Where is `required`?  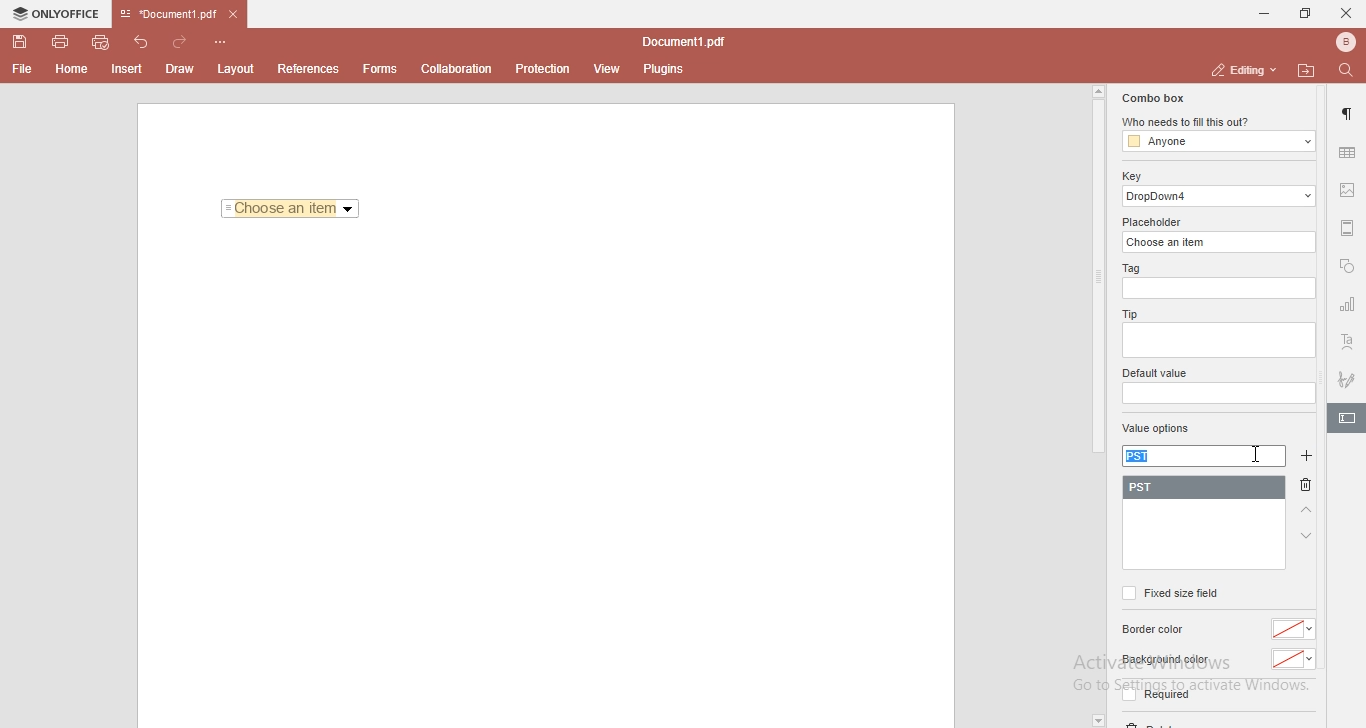 required is located at coordinates (1154, 698).